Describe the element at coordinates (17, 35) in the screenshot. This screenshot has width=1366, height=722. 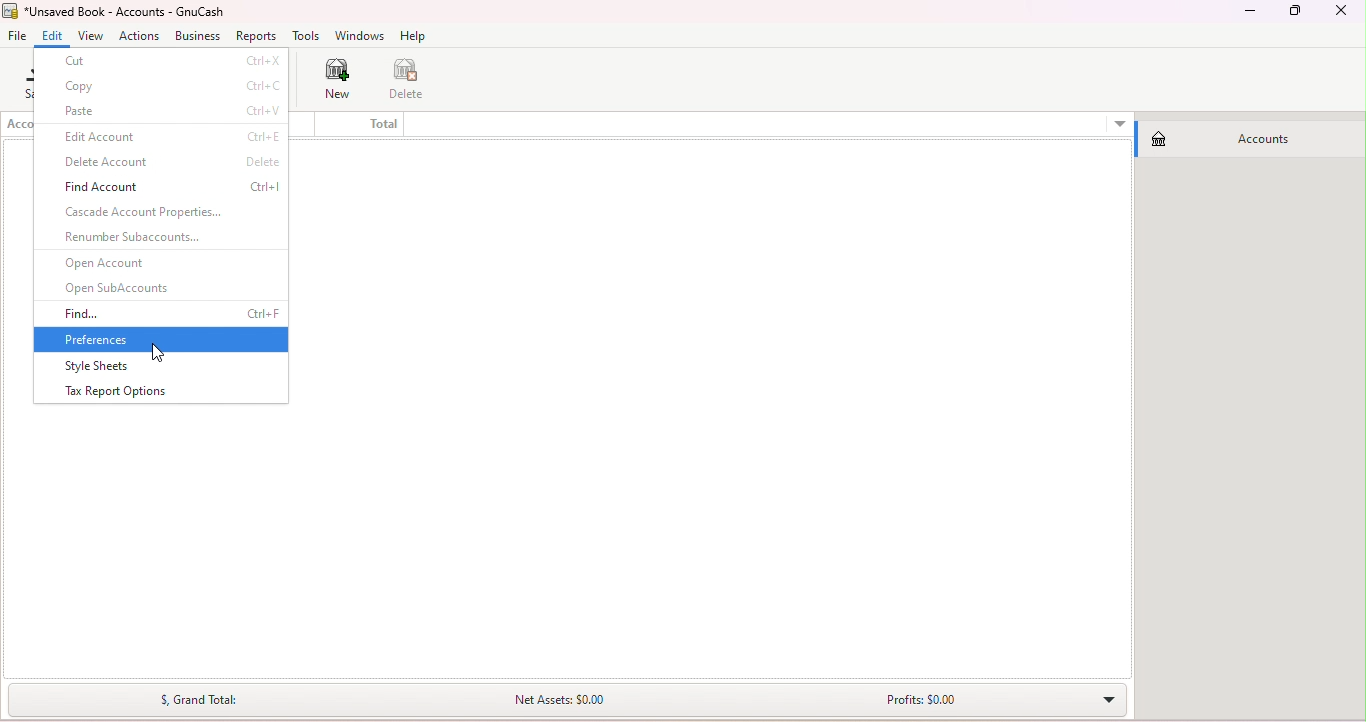
I see `File` at that location.